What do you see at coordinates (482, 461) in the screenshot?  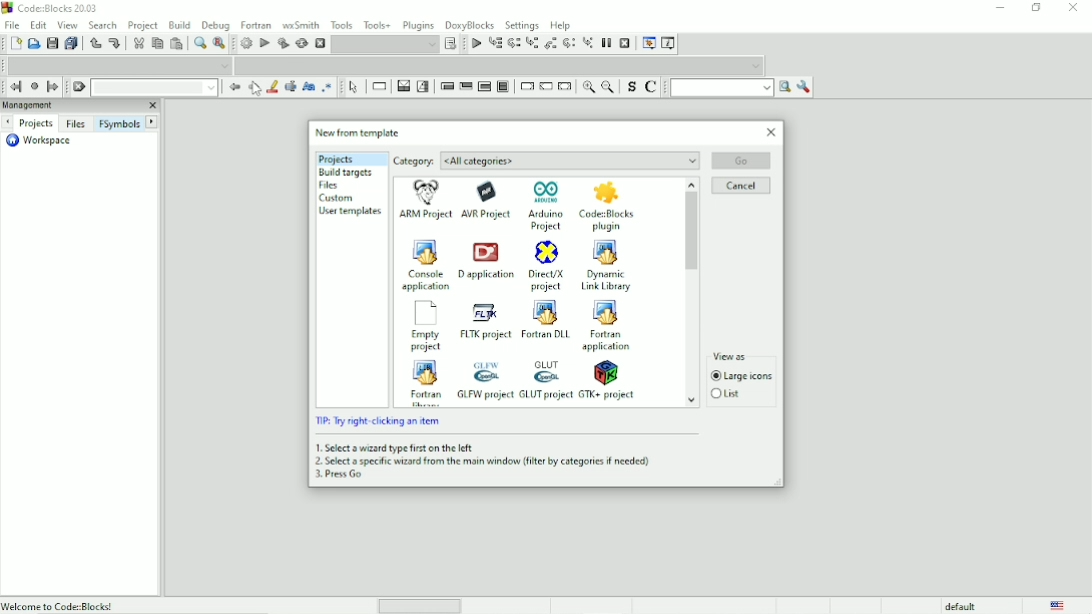 I see `Select a specific wizard from the main window.` at bounding box center [482, 461].